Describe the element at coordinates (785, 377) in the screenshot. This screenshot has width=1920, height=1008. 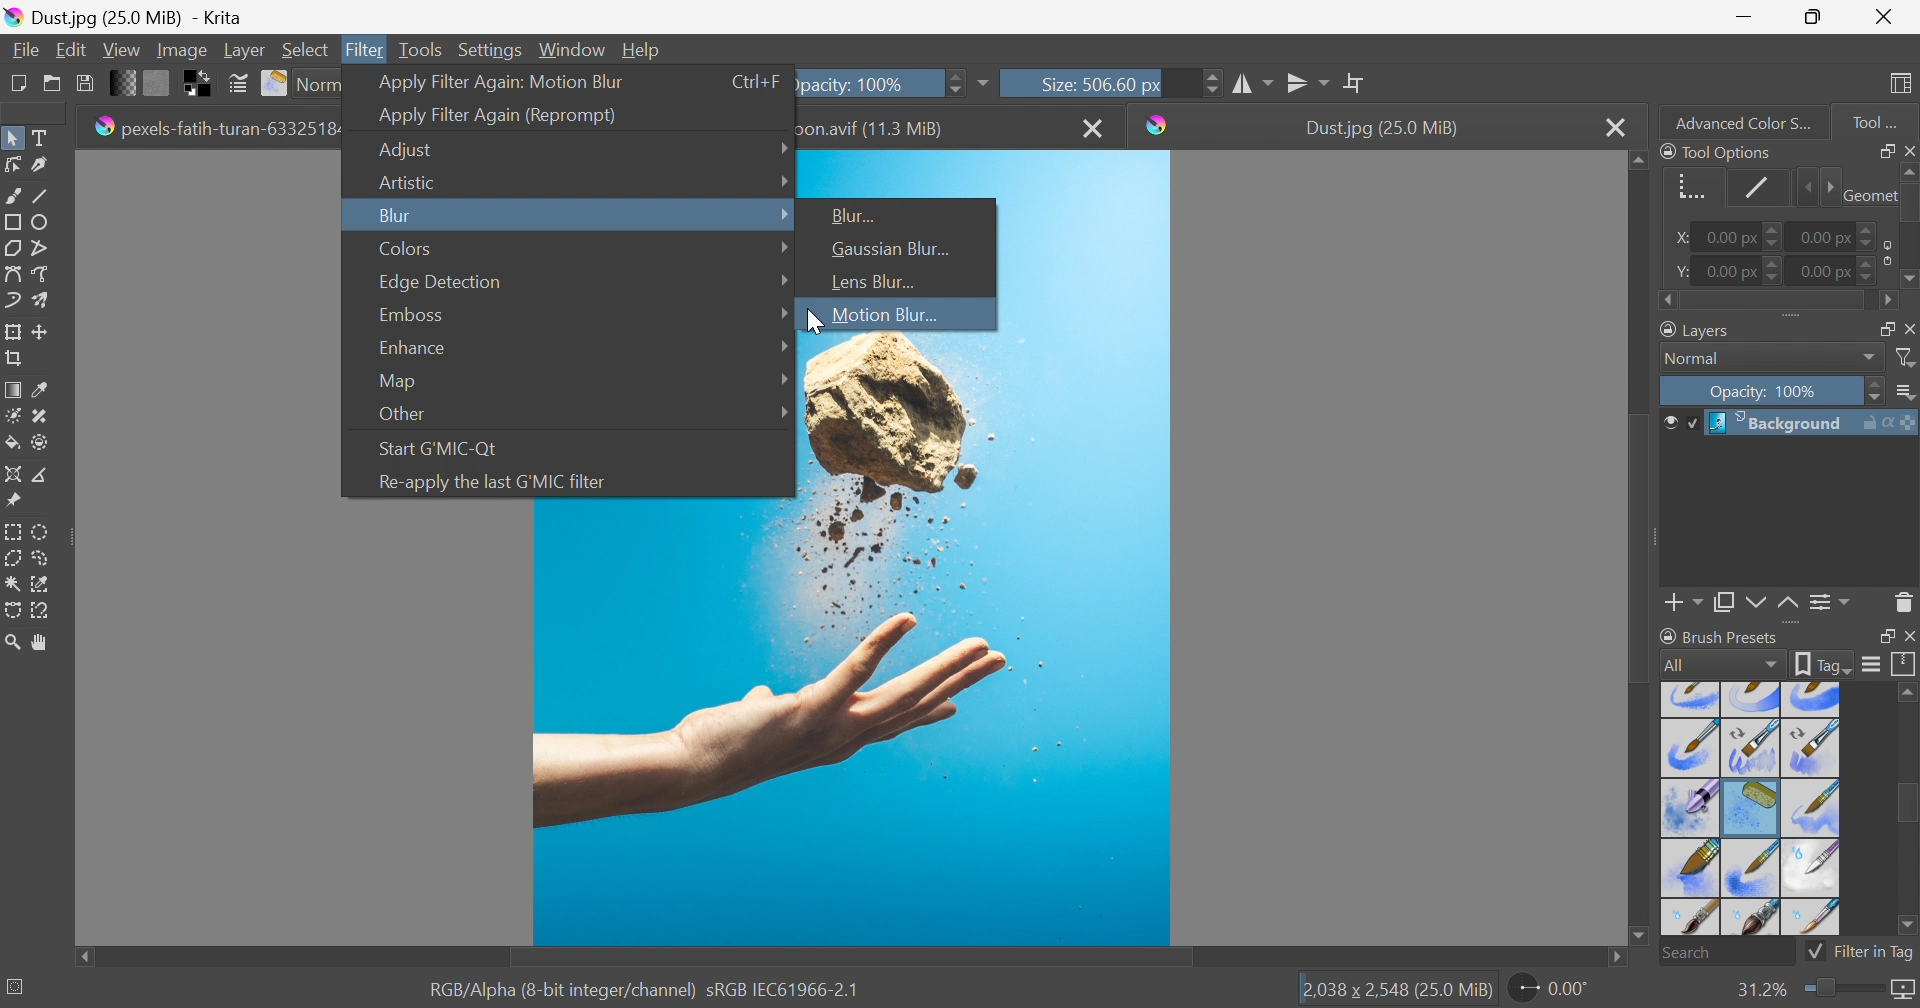
I see `Drop Down` at that location.